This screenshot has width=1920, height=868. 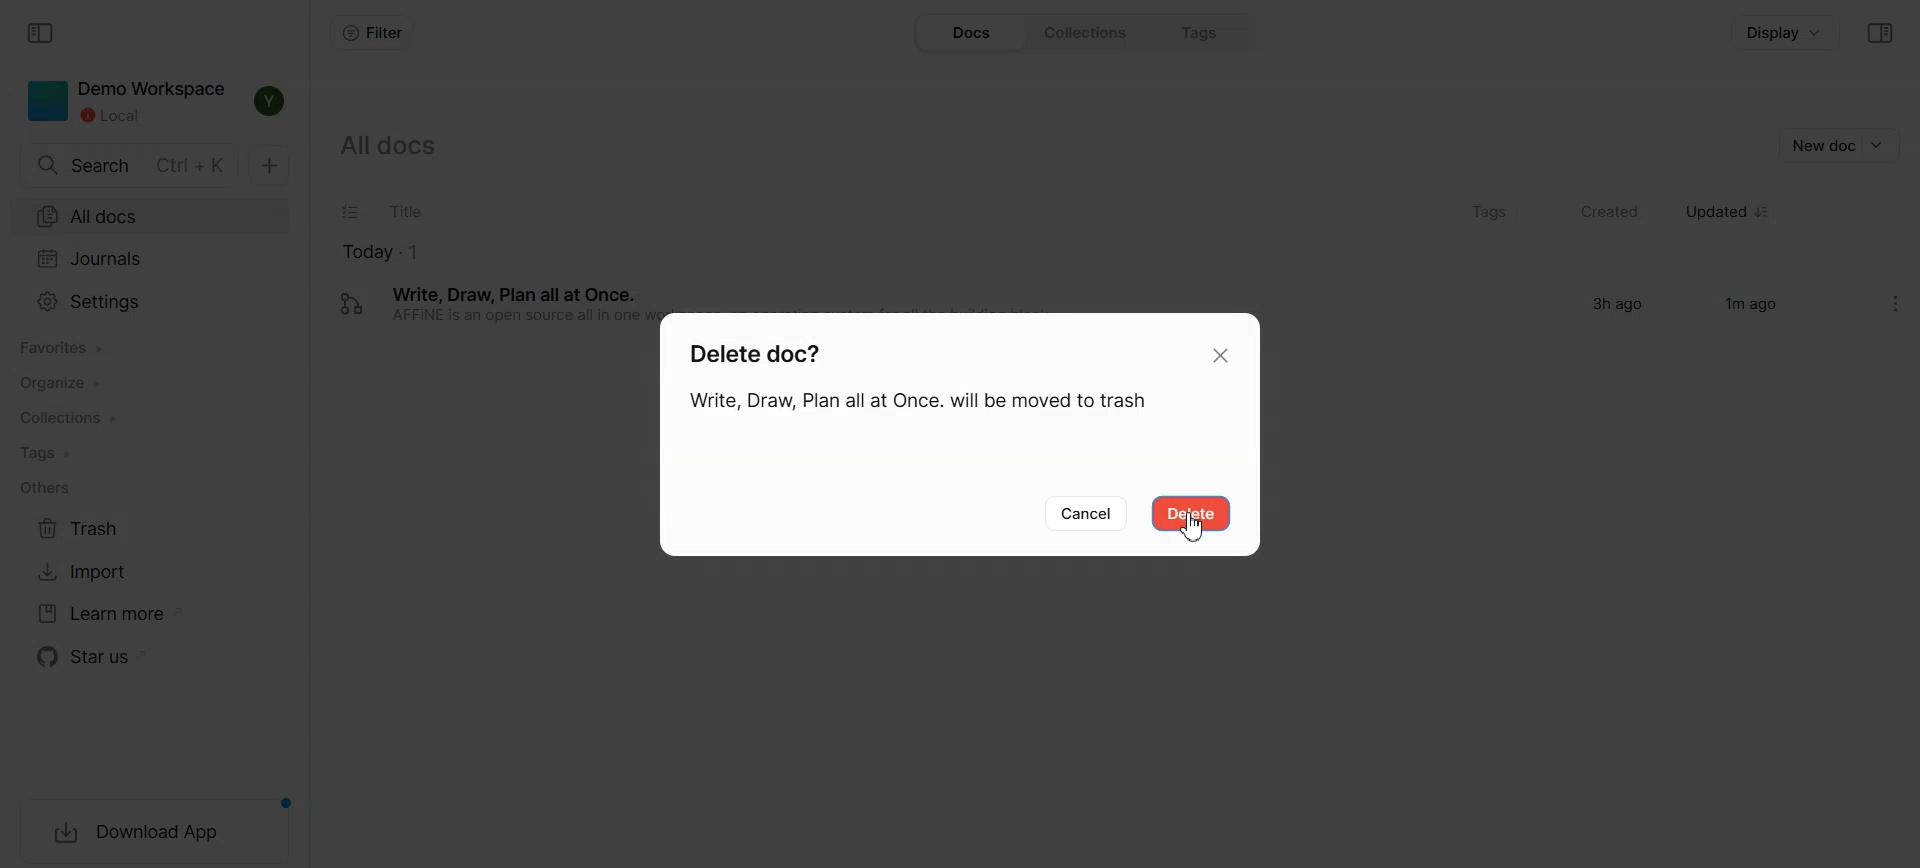 I want to click on 1m ago, so click(x=1748, y=304).